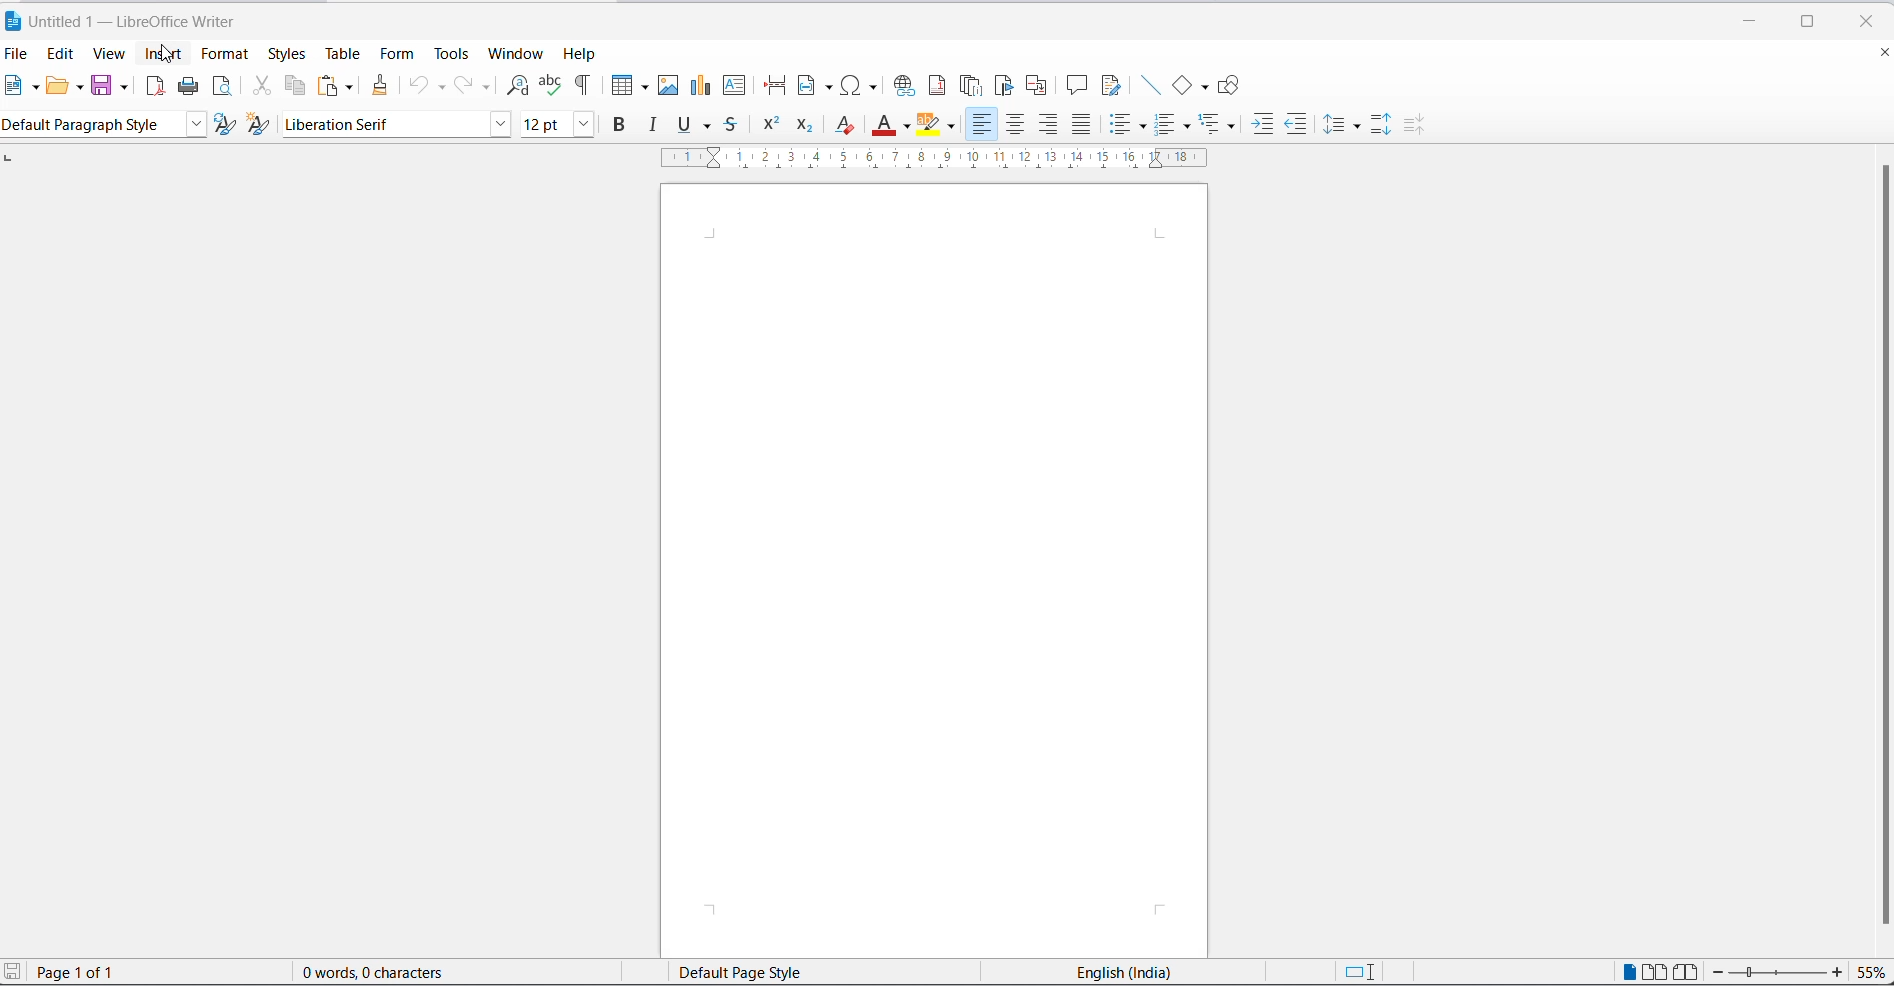  I want to click on insert text, so click(744, 87).